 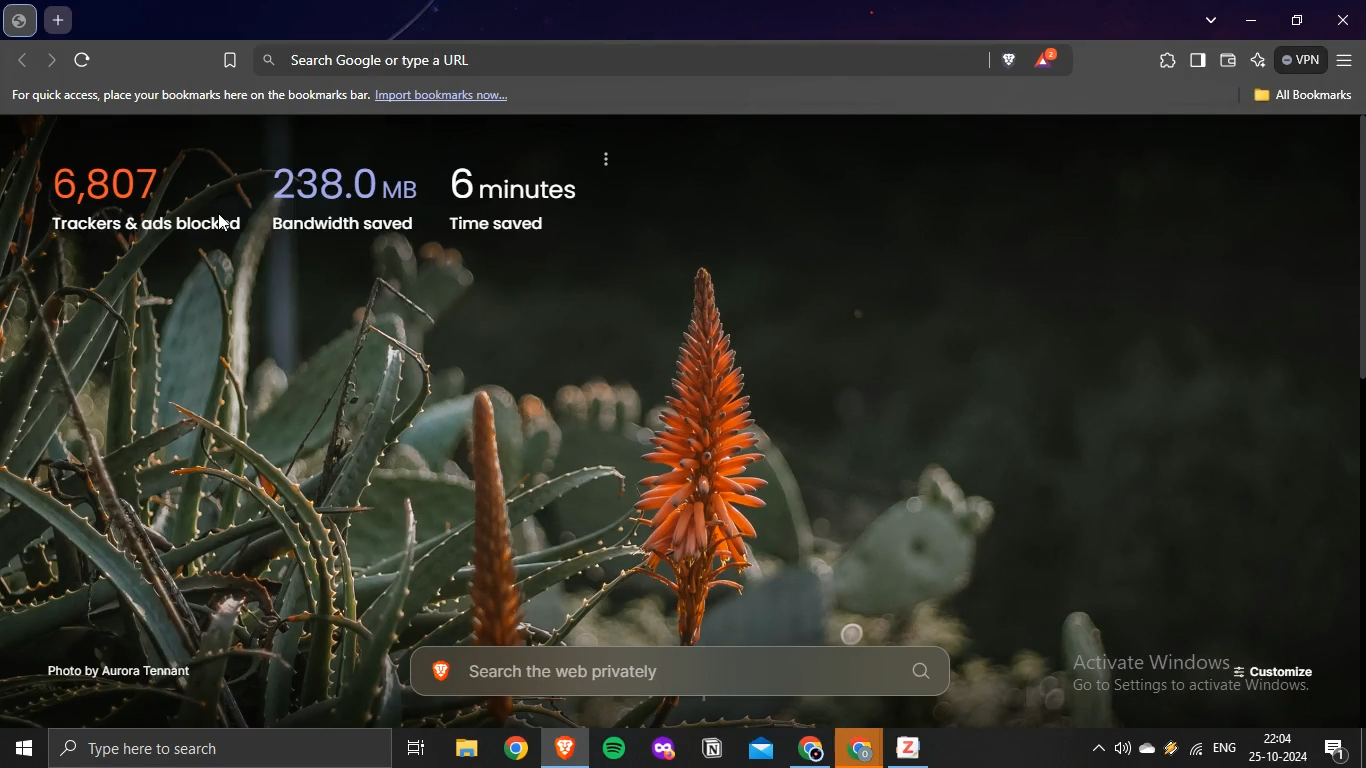 I want to click on restore down, so click(x=1298, y=20).